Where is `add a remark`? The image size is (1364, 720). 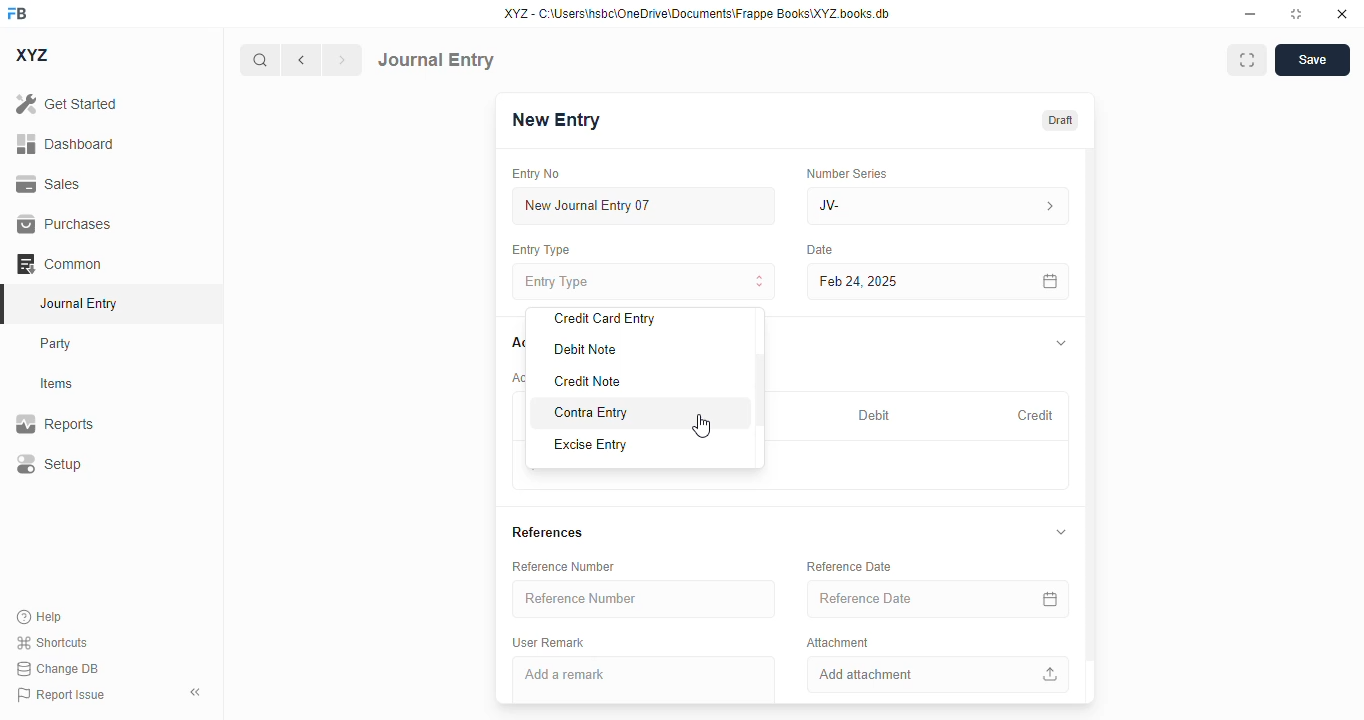
add a remark is located at coordinates (643, 679).